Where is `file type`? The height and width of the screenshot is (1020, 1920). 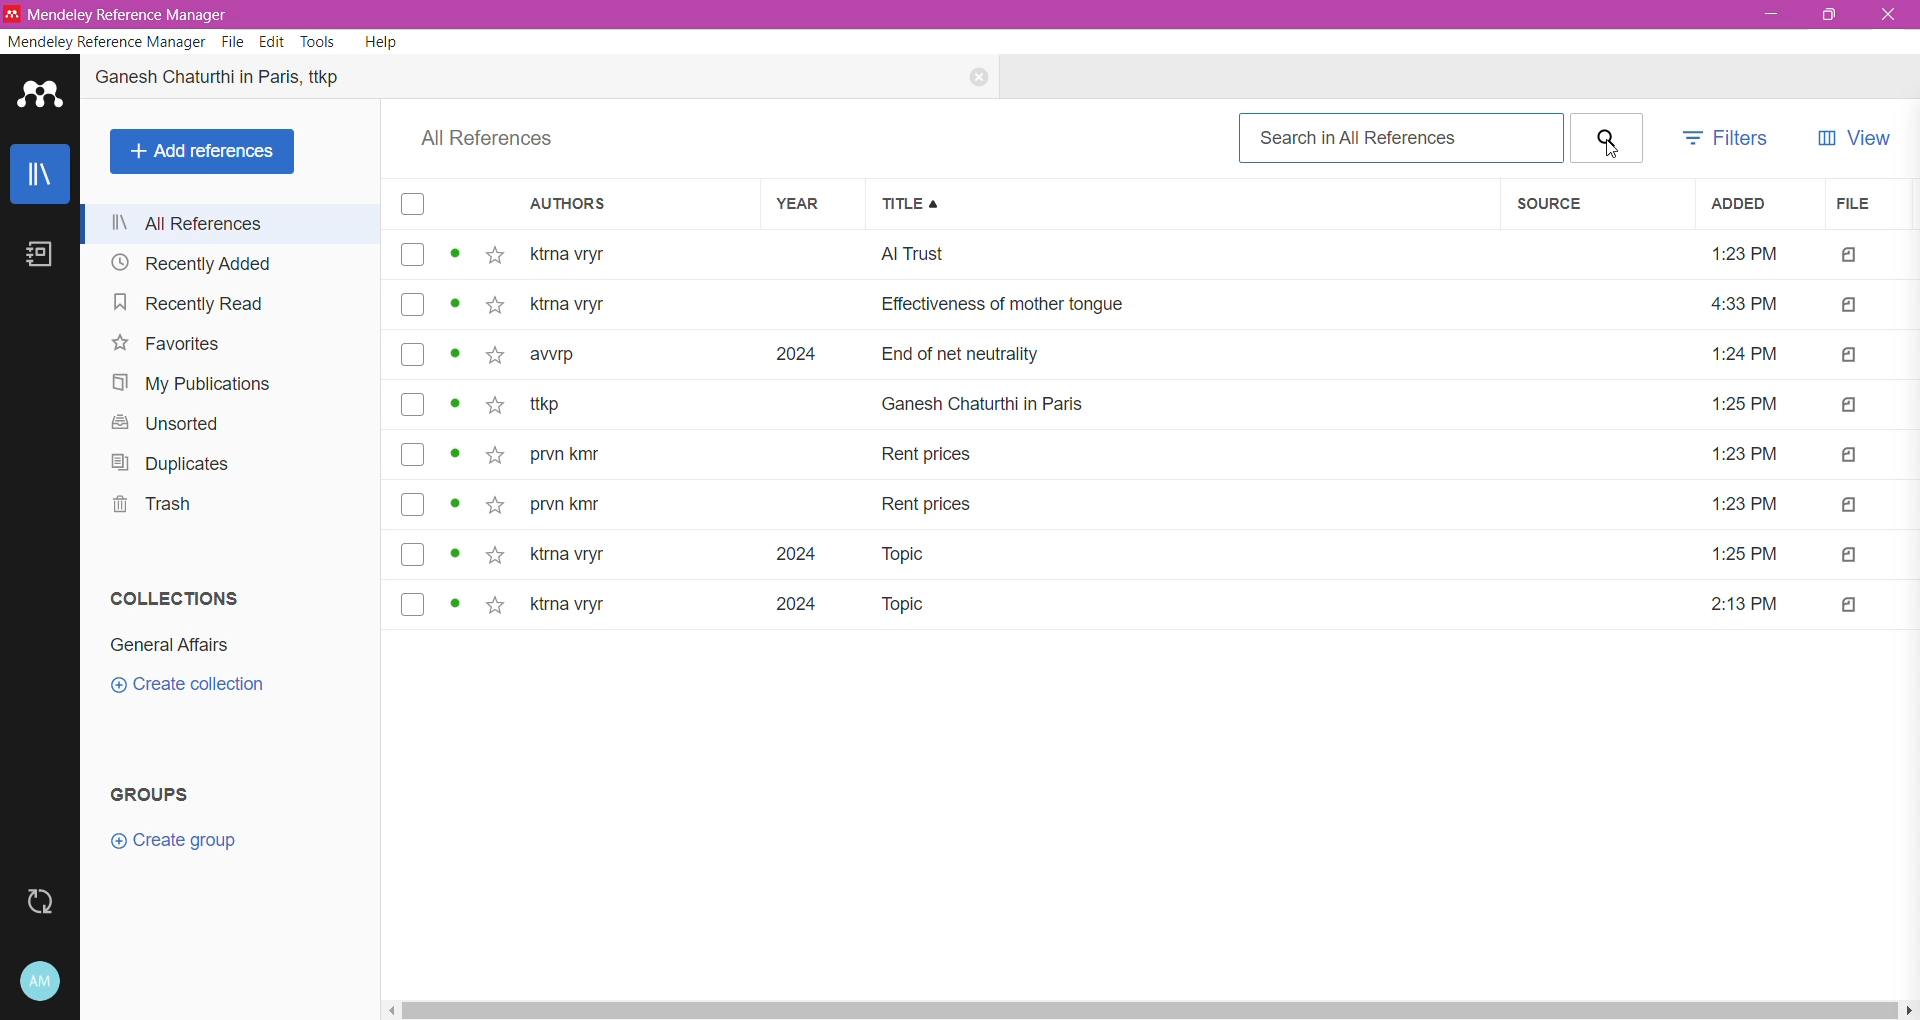
file type is located at coordinates (1849, 458).